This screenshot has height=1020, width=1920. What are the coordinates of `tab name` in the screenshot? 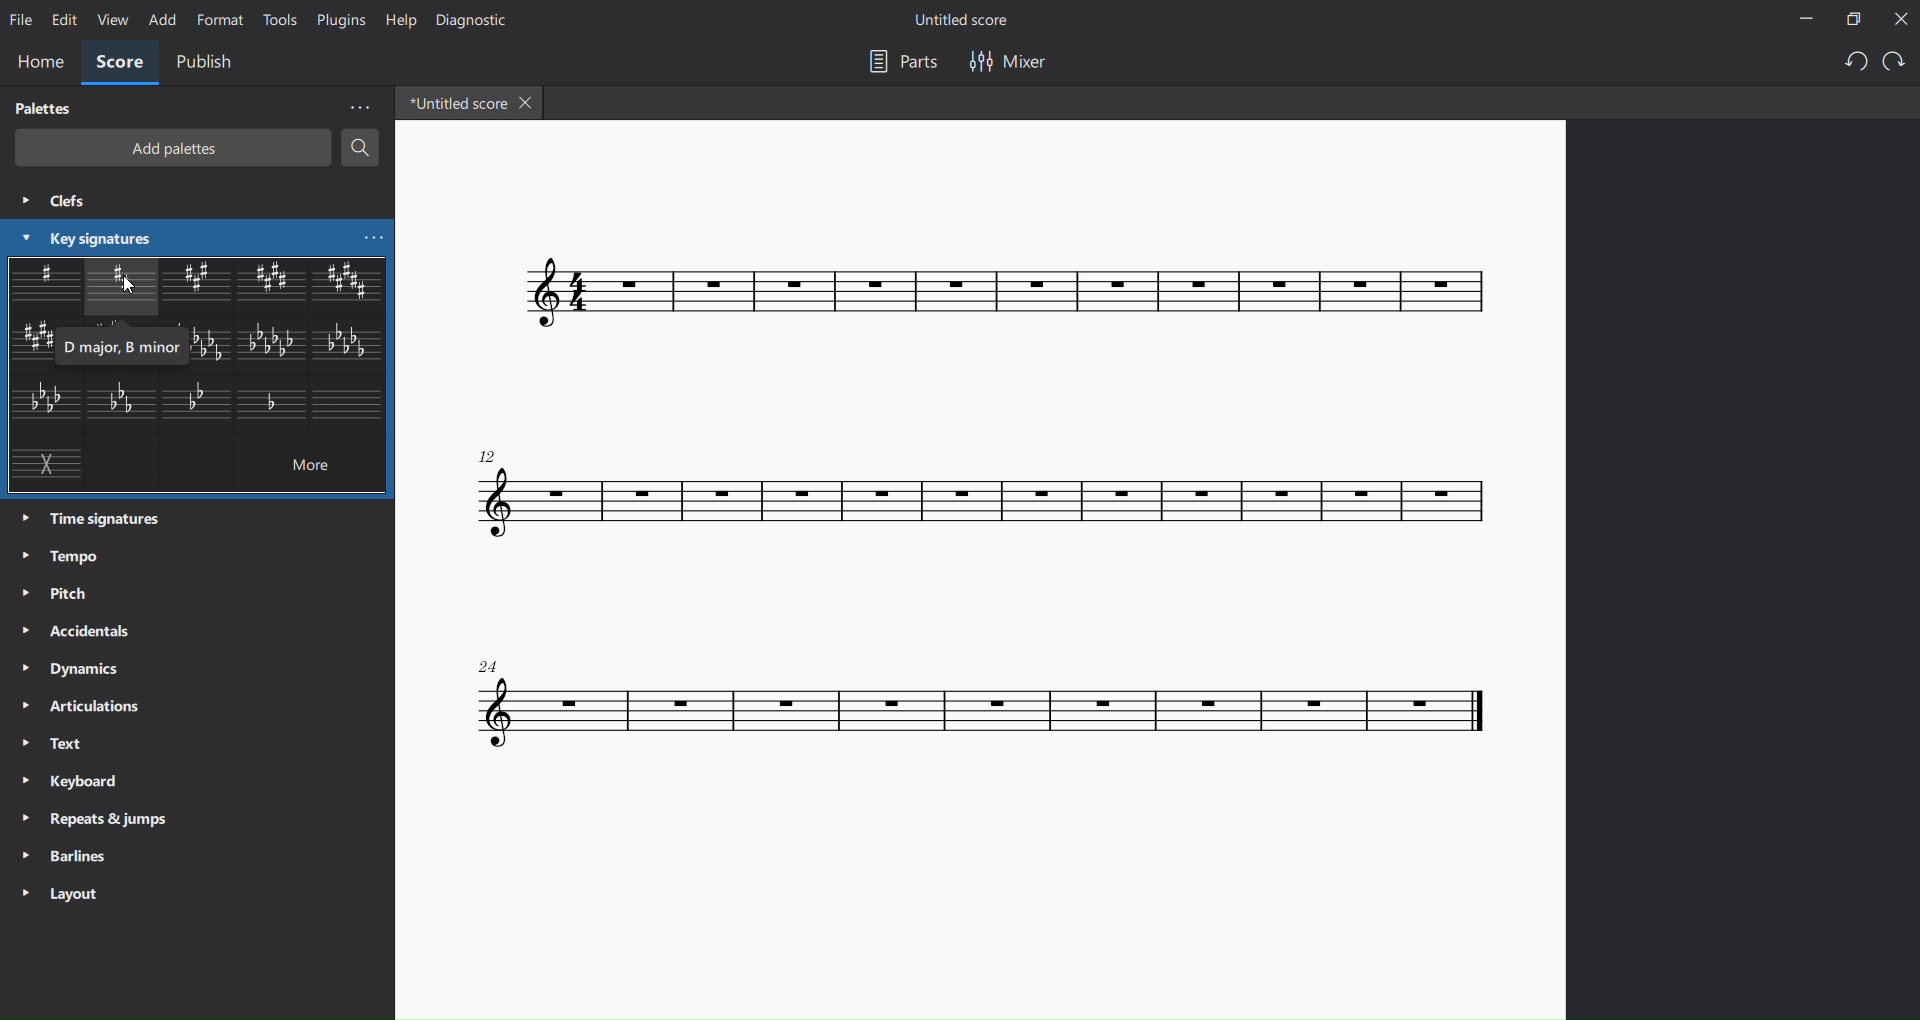 It's located at (457, 104).